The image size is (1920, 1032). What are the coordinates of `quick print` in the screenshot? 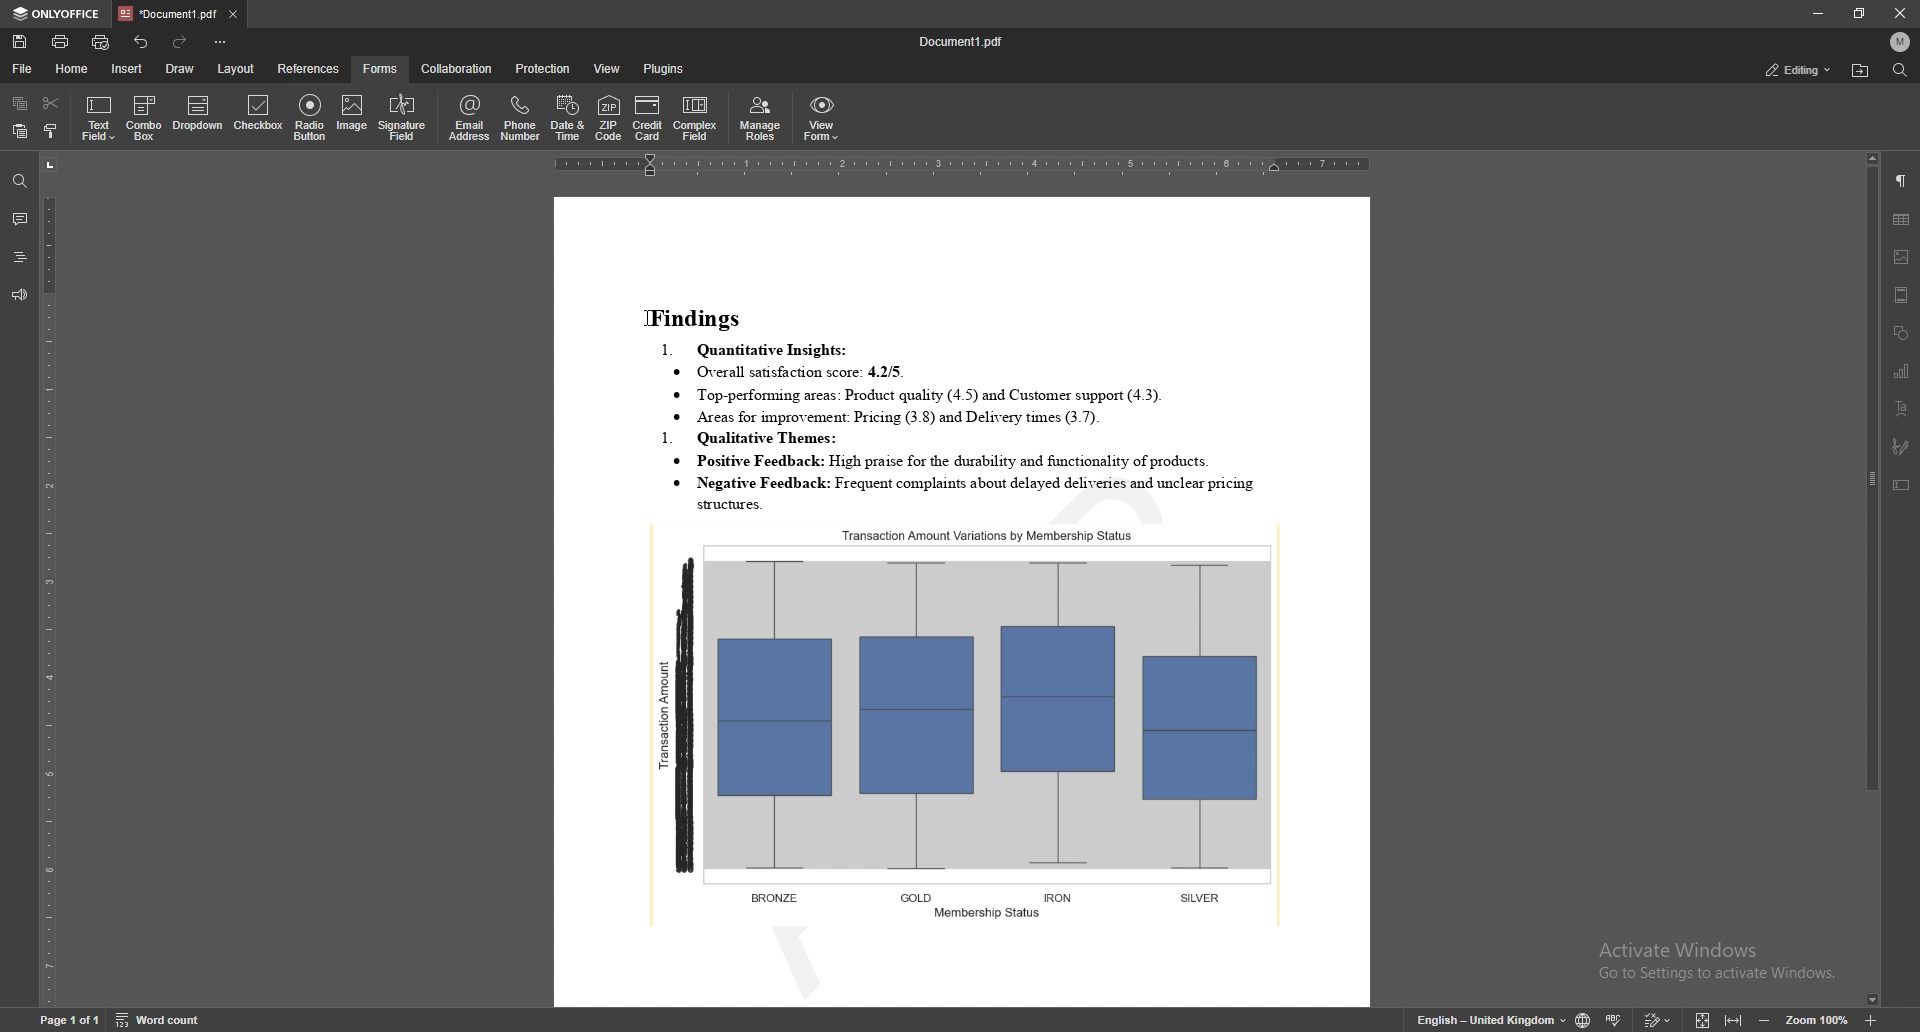 It's located at (101, 43).